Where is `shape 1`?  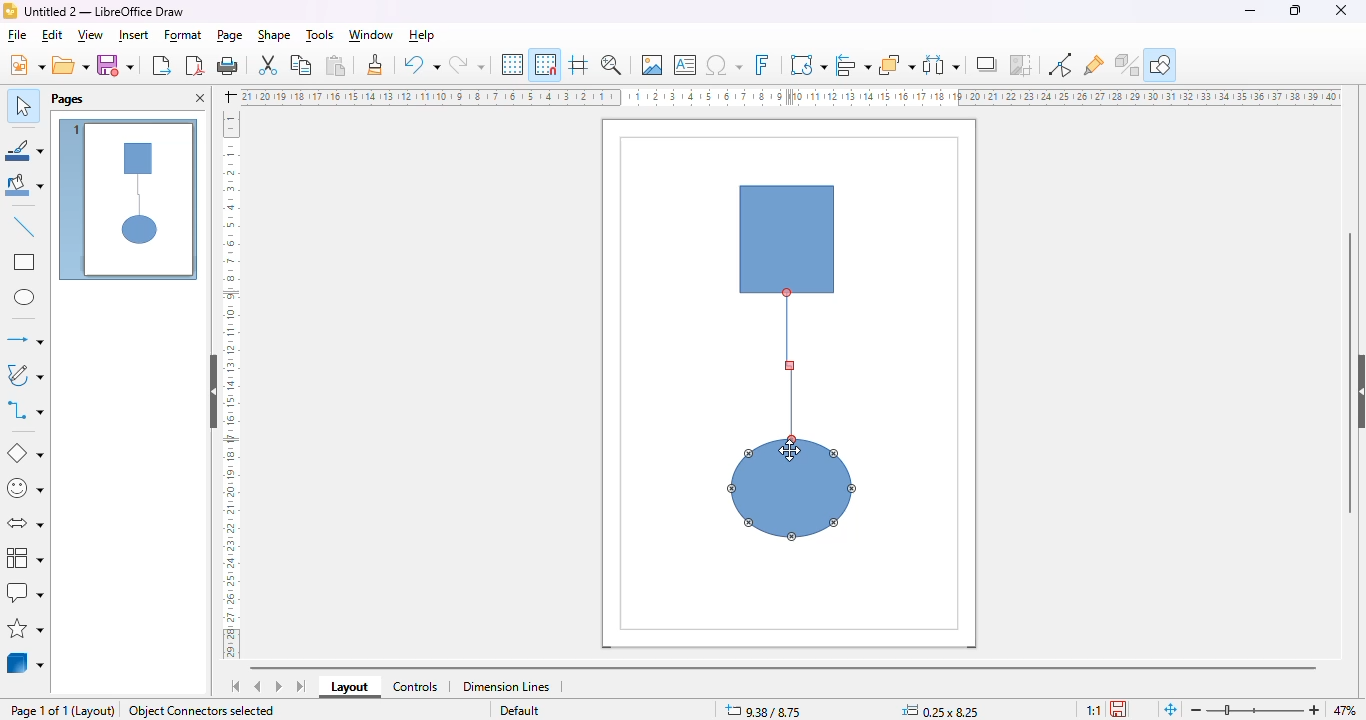
shape 1 is located at coordinates (789, 231).